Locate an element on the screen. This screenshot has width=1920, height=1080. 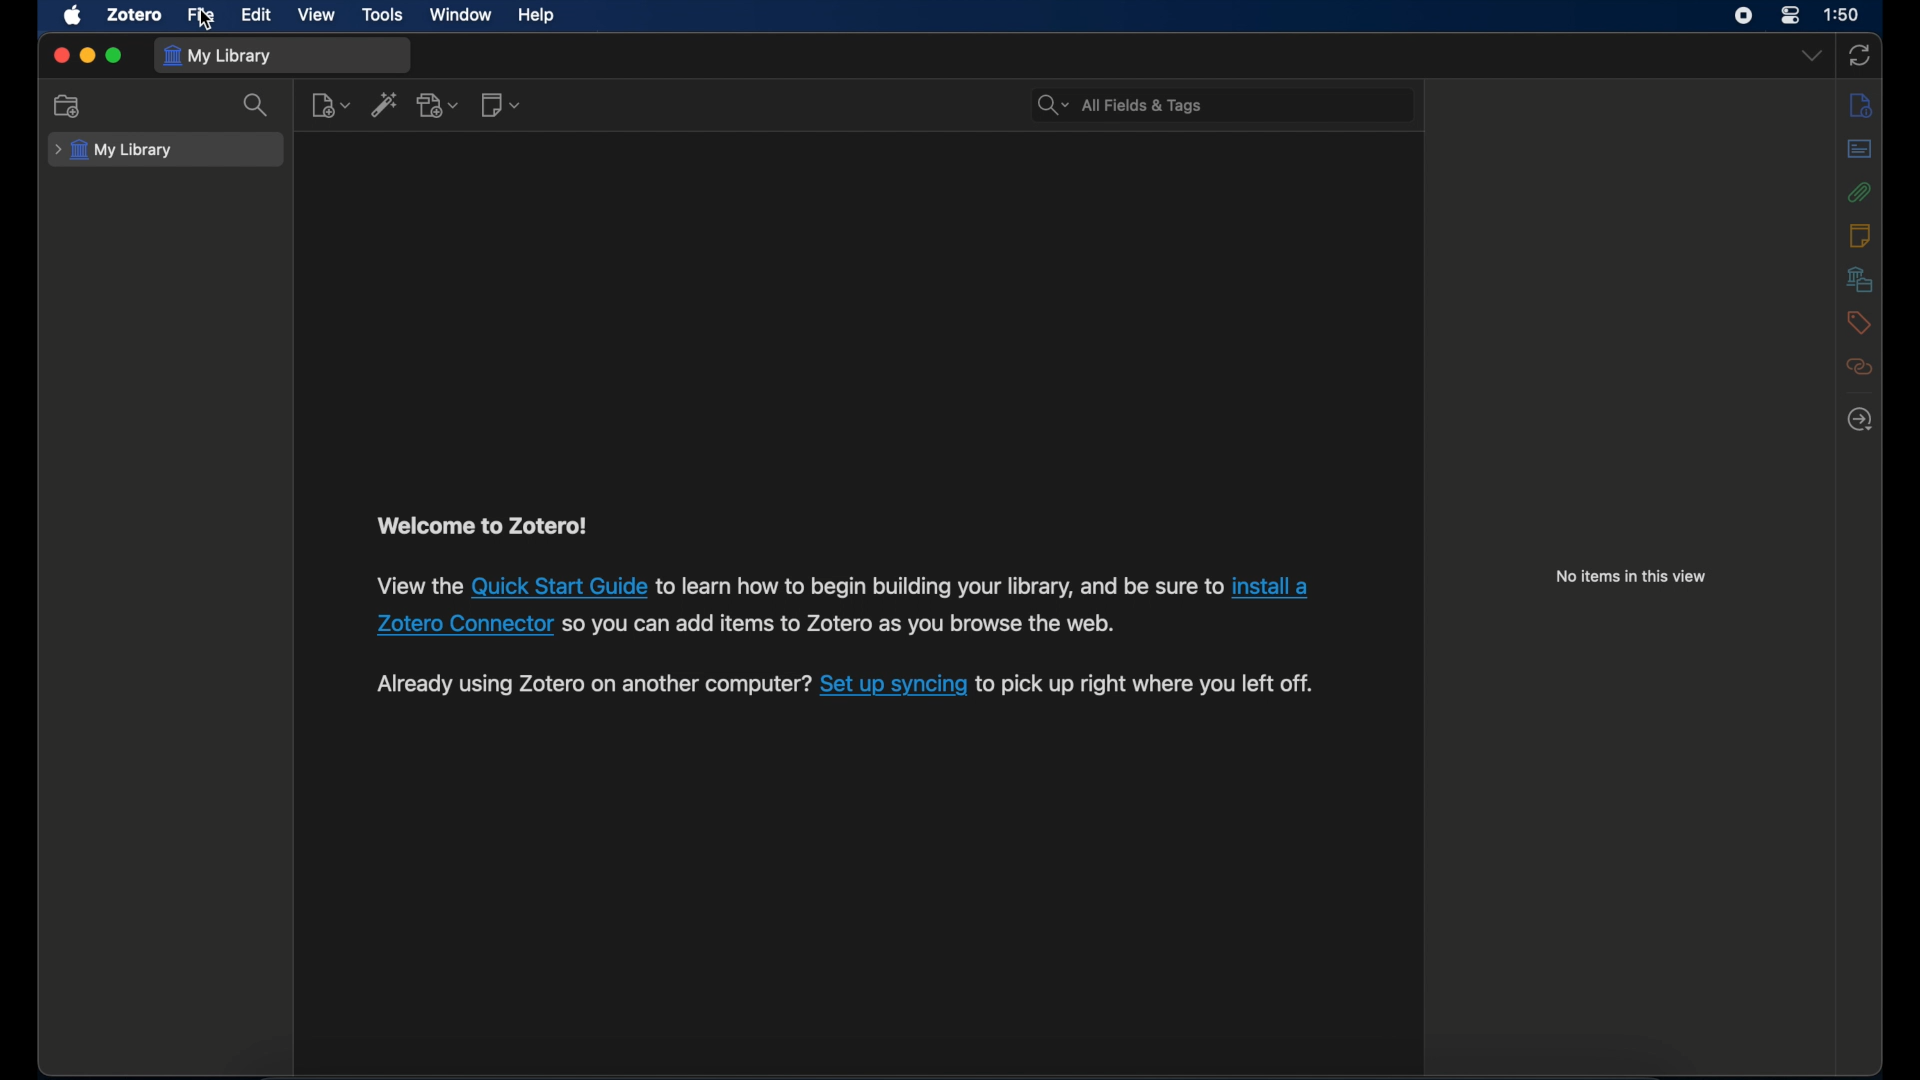
welcome to zotero is located at coordinates (480, 525).